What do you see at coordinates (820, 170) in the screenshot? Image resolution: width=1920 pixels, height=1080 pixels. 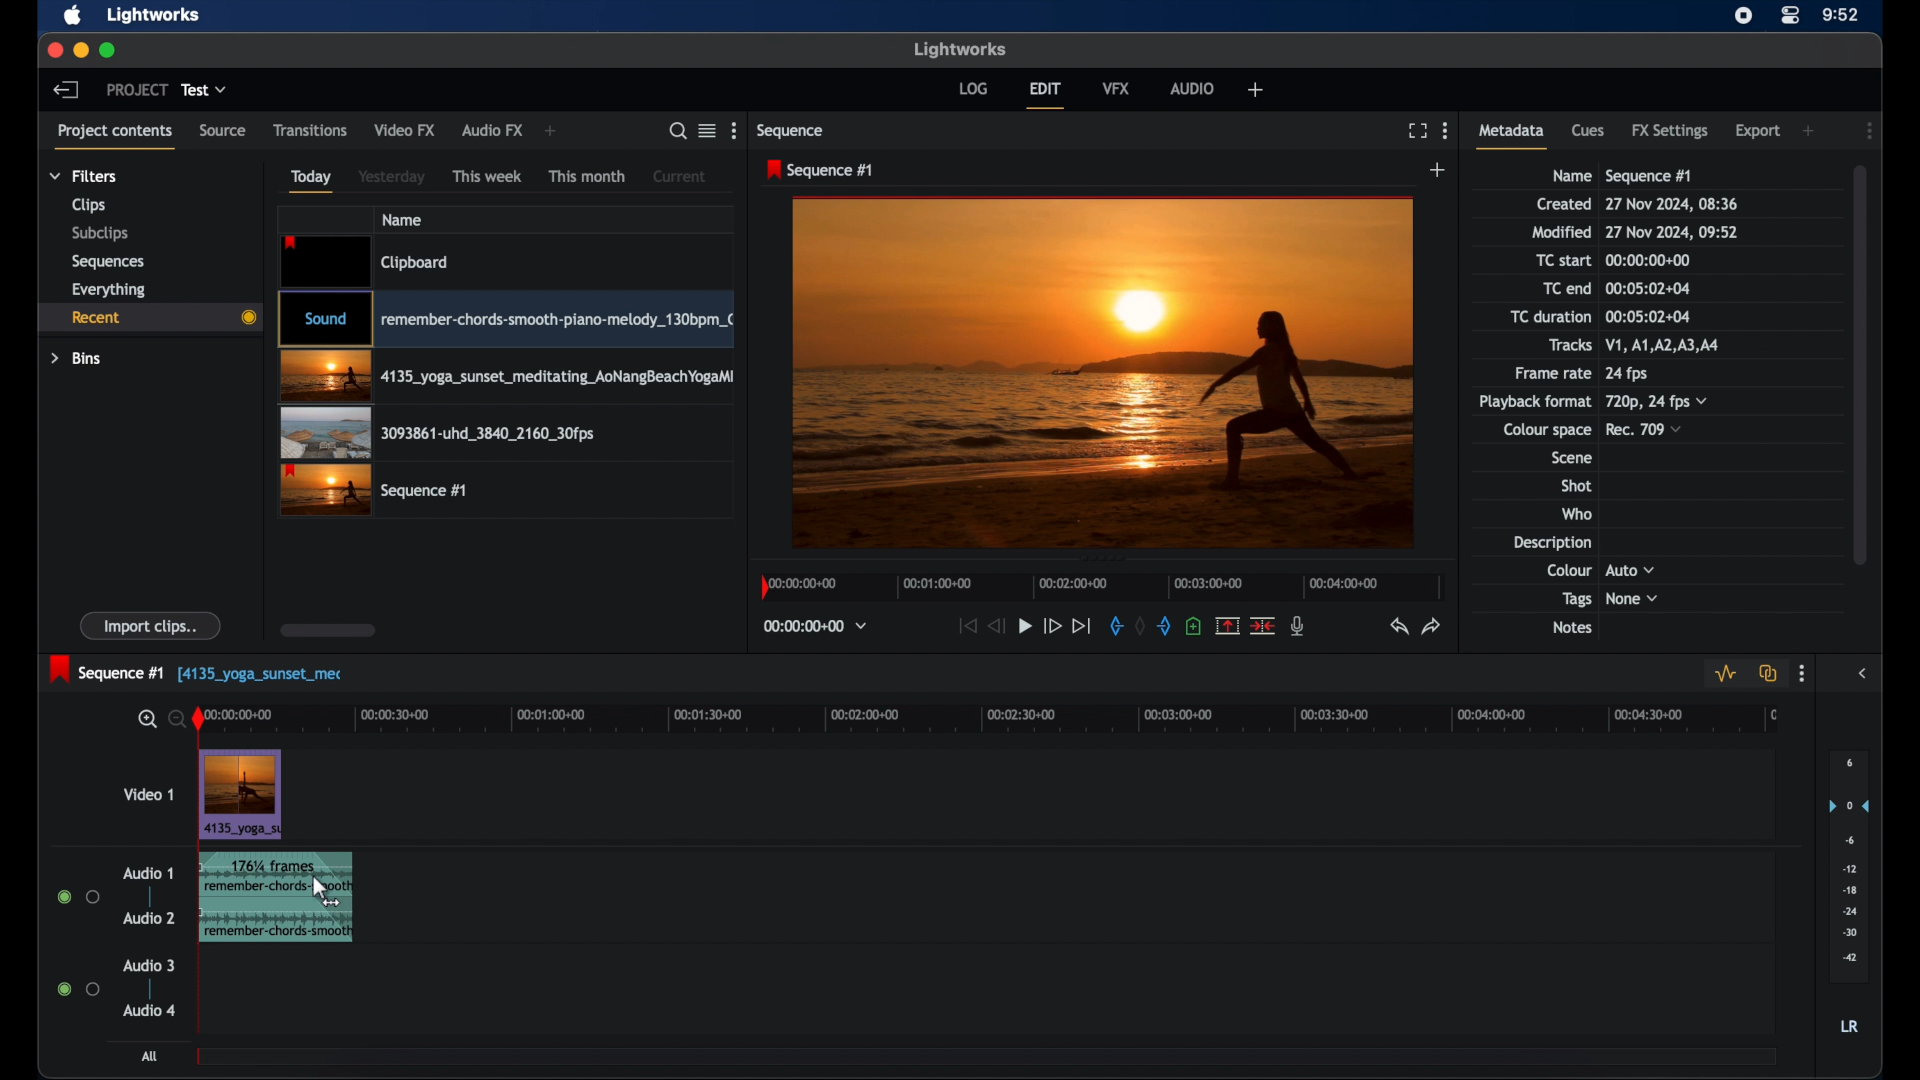 I see `sequence 1` at bounding box center [820, 170].